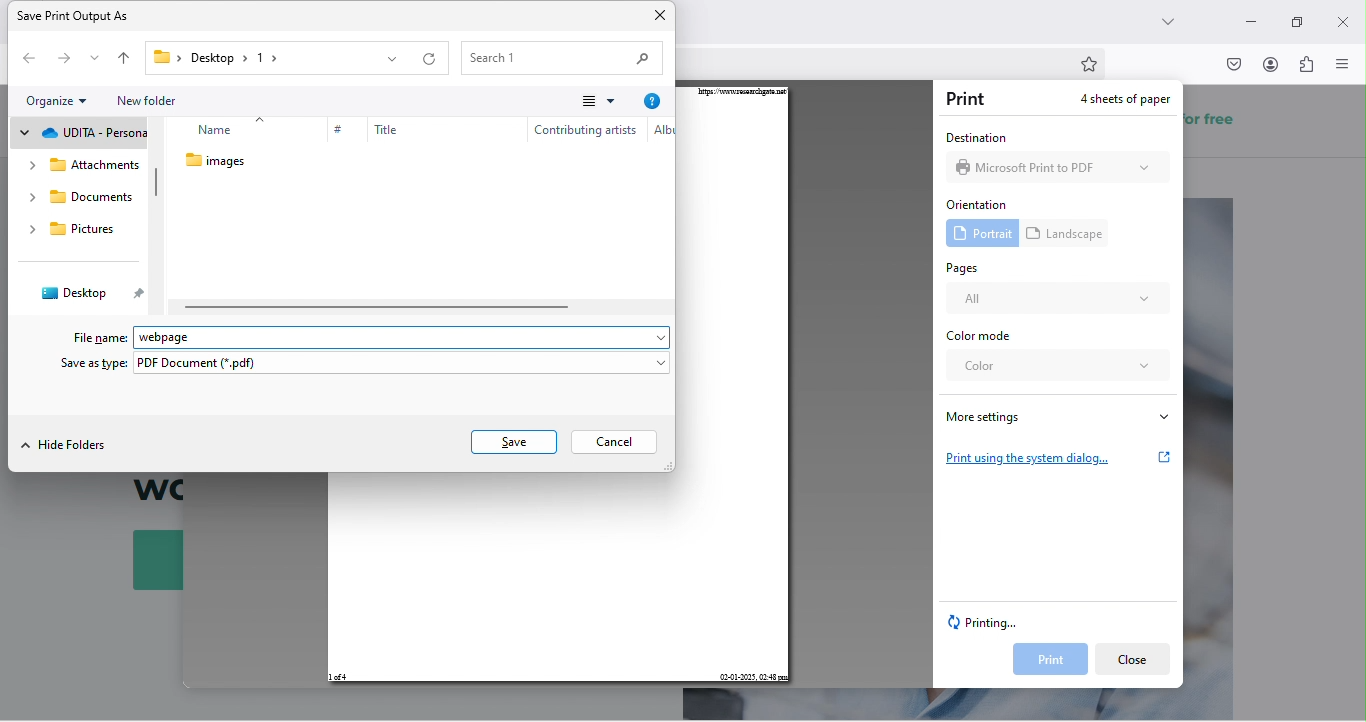 The width and height of the screenshot is (1366, 722). I want to click on documents, so click(82, 234).